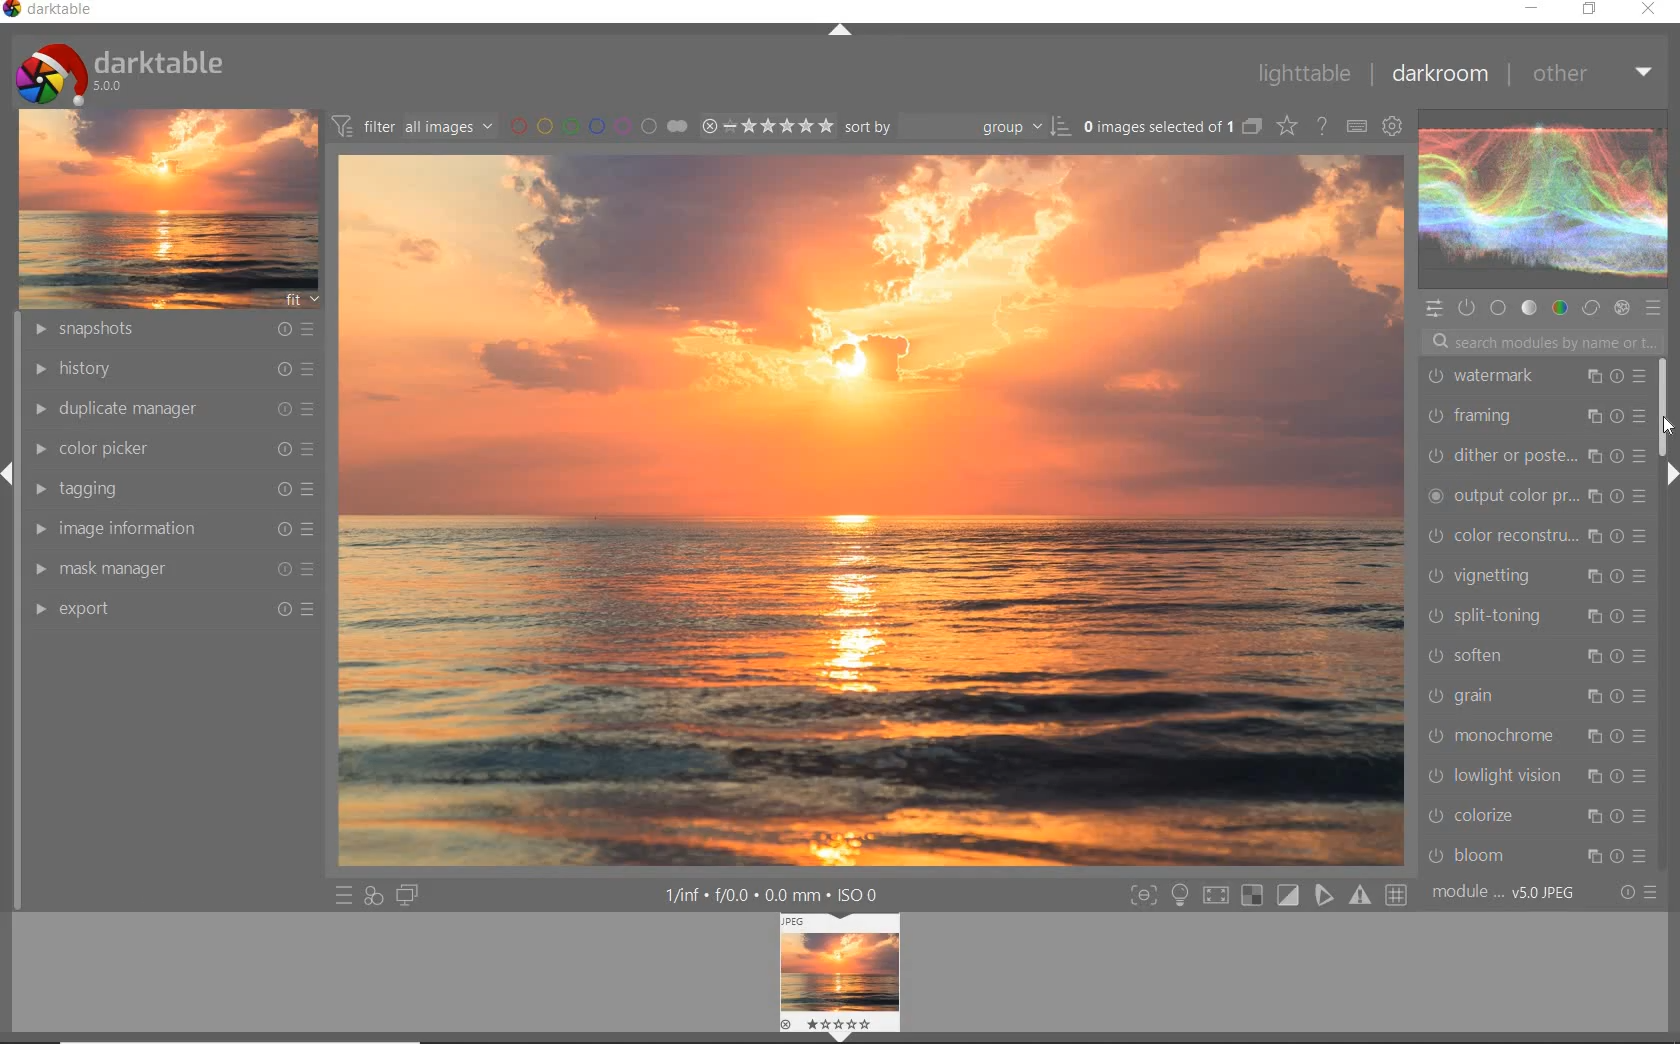 The image size is (1680, 1044). What do you see at coordinates (956, 127) in the screenshot?
I see `SORT` at bounding box center [956, 127].